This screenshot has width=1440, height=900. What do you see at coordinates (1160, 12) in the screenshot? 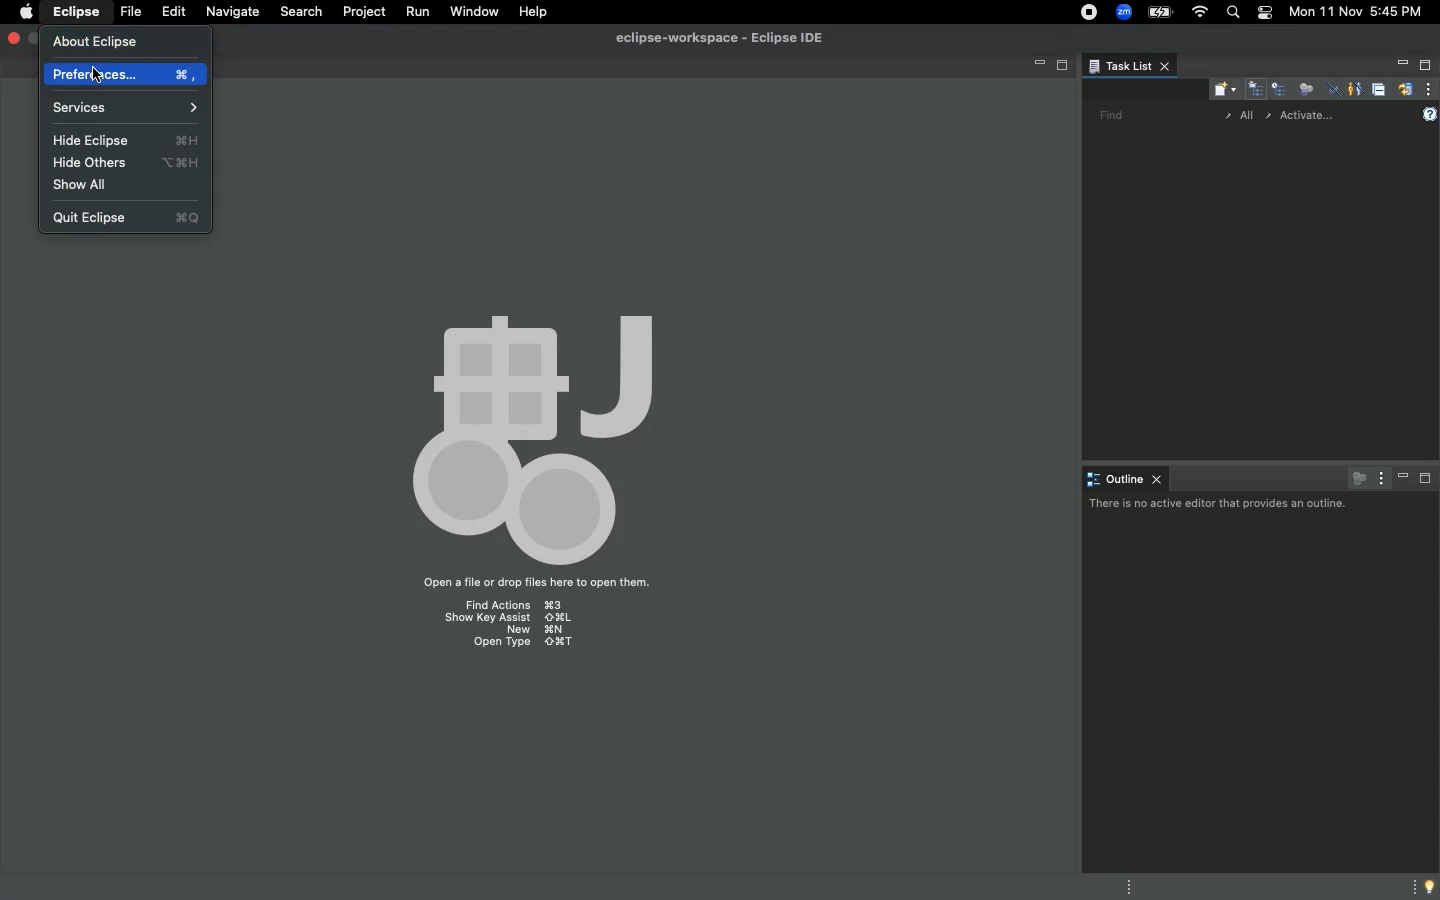
I see `Charge` at bounding box center [1160, 12].